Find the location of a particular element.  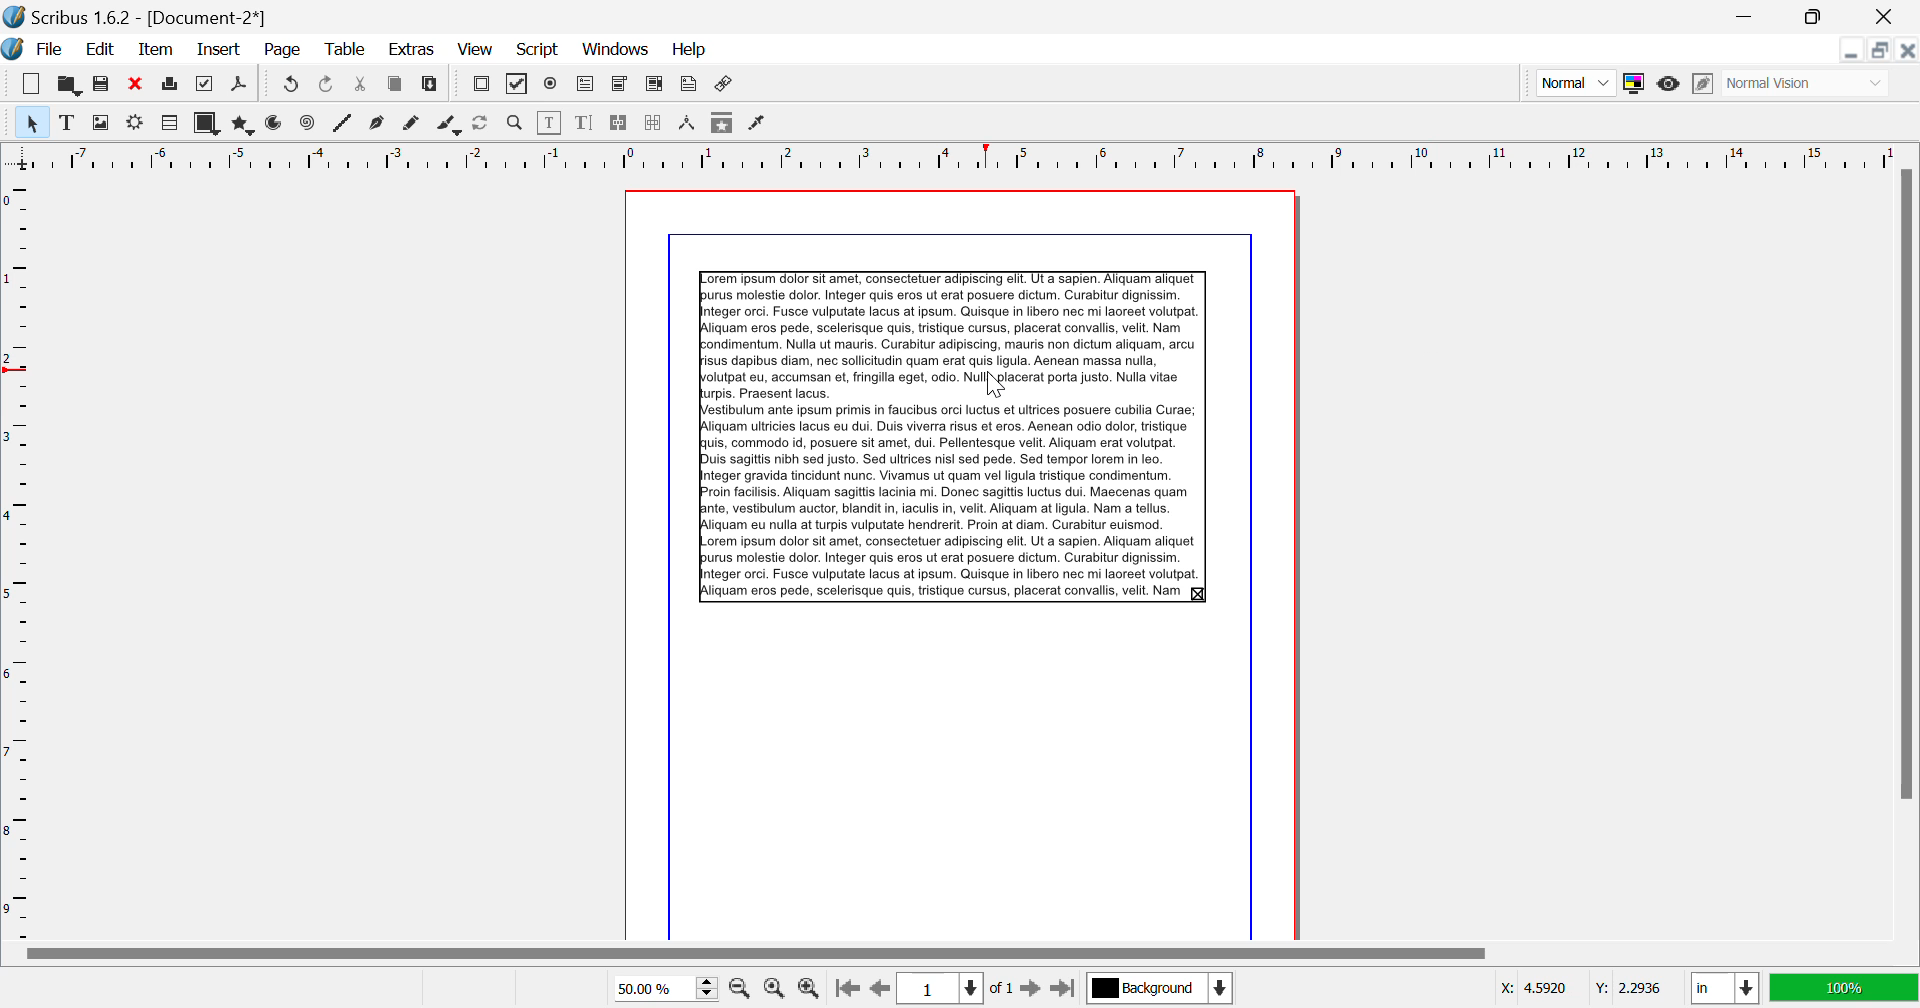

Script is located at coordinates (539, 48).